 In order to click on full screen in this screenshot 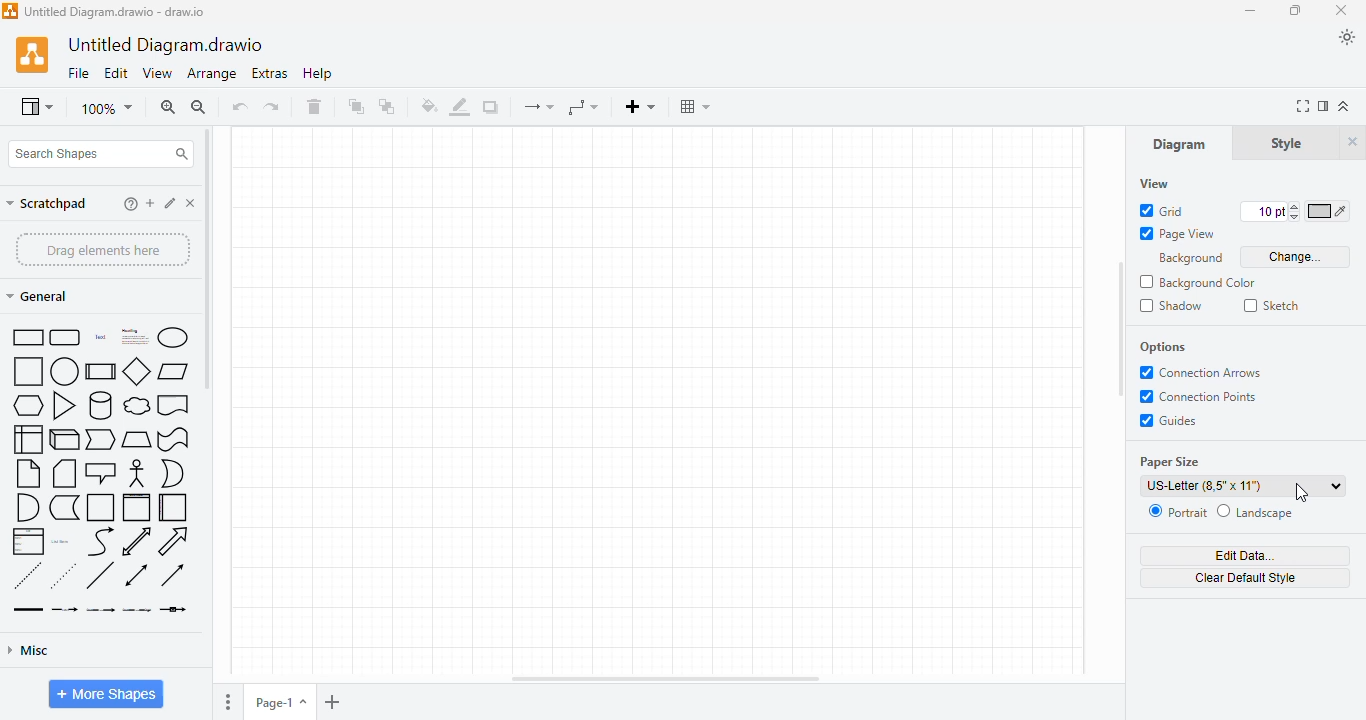, I will do `click(1303, 106)`.